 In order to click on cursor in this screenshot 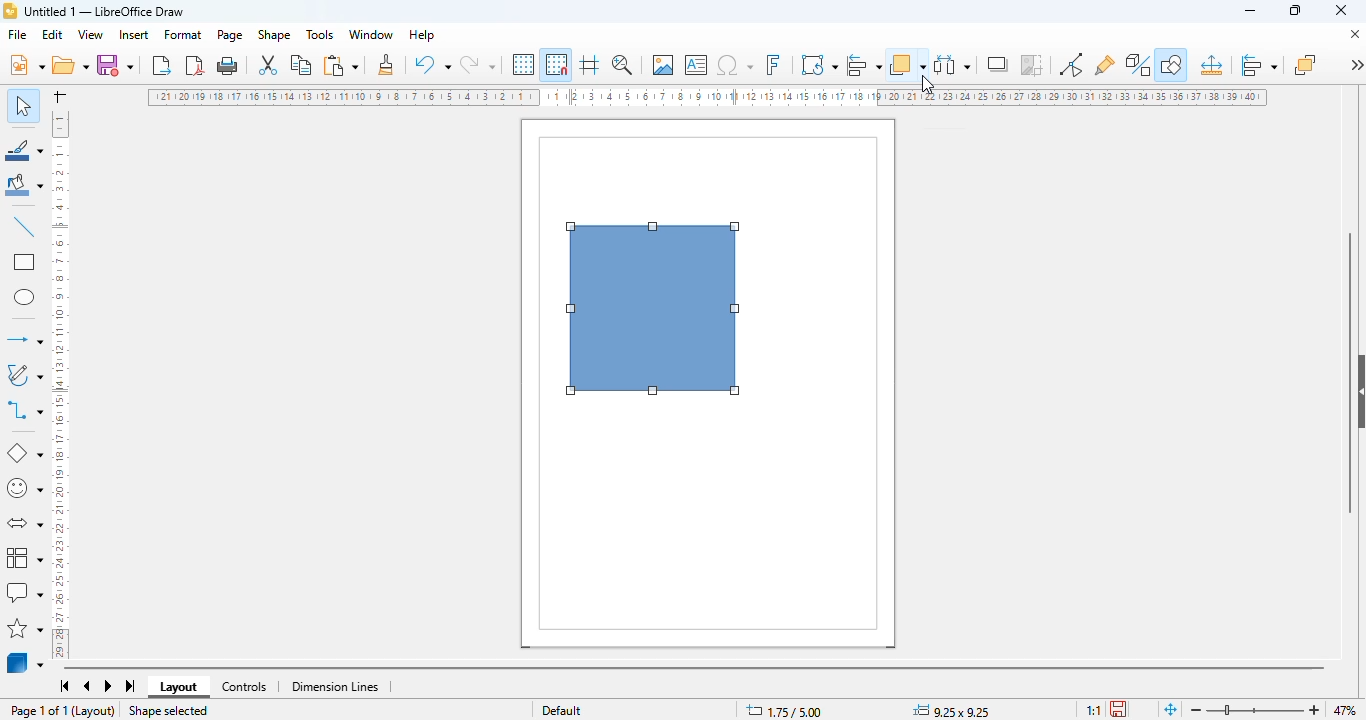, I will do `click(928, 84)`.